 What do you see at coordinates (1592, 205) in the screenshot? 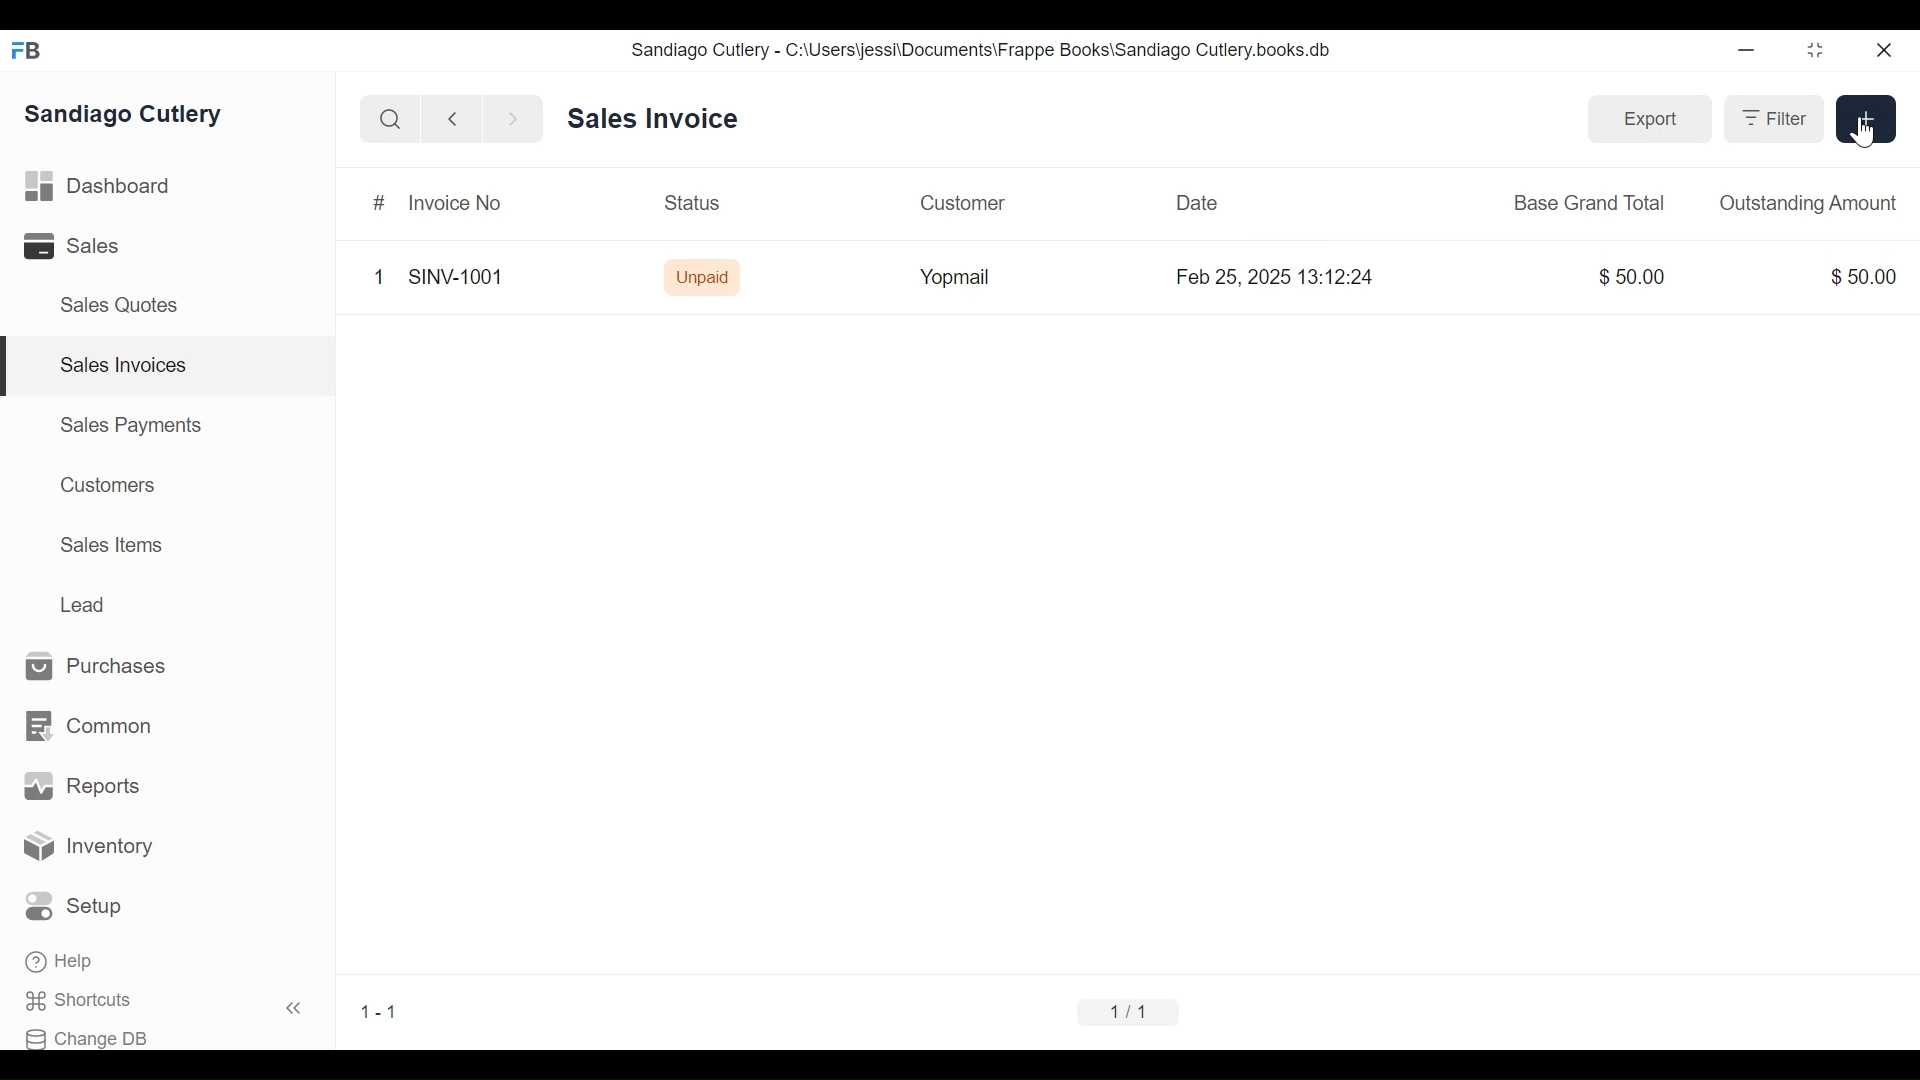
I see `Base Grand Total` at bounding box center [1592, 205].